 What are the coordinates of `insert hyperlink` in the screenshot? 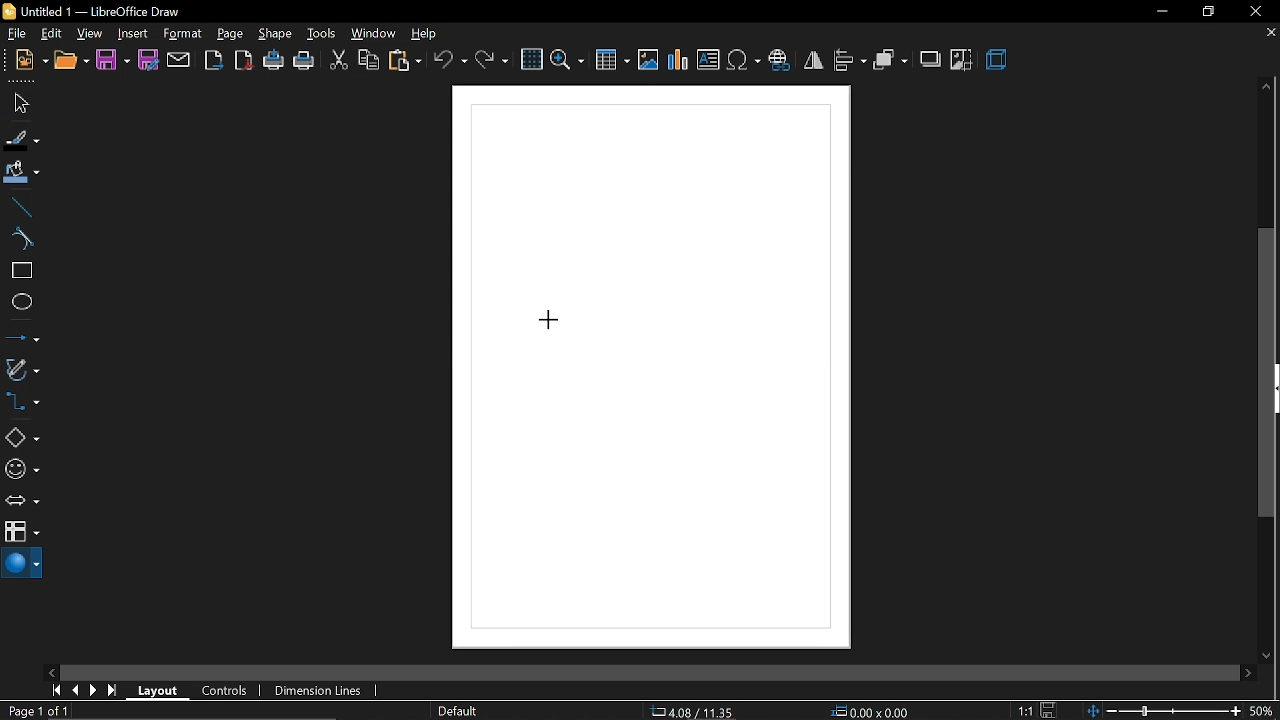 It's located at (782, 60).